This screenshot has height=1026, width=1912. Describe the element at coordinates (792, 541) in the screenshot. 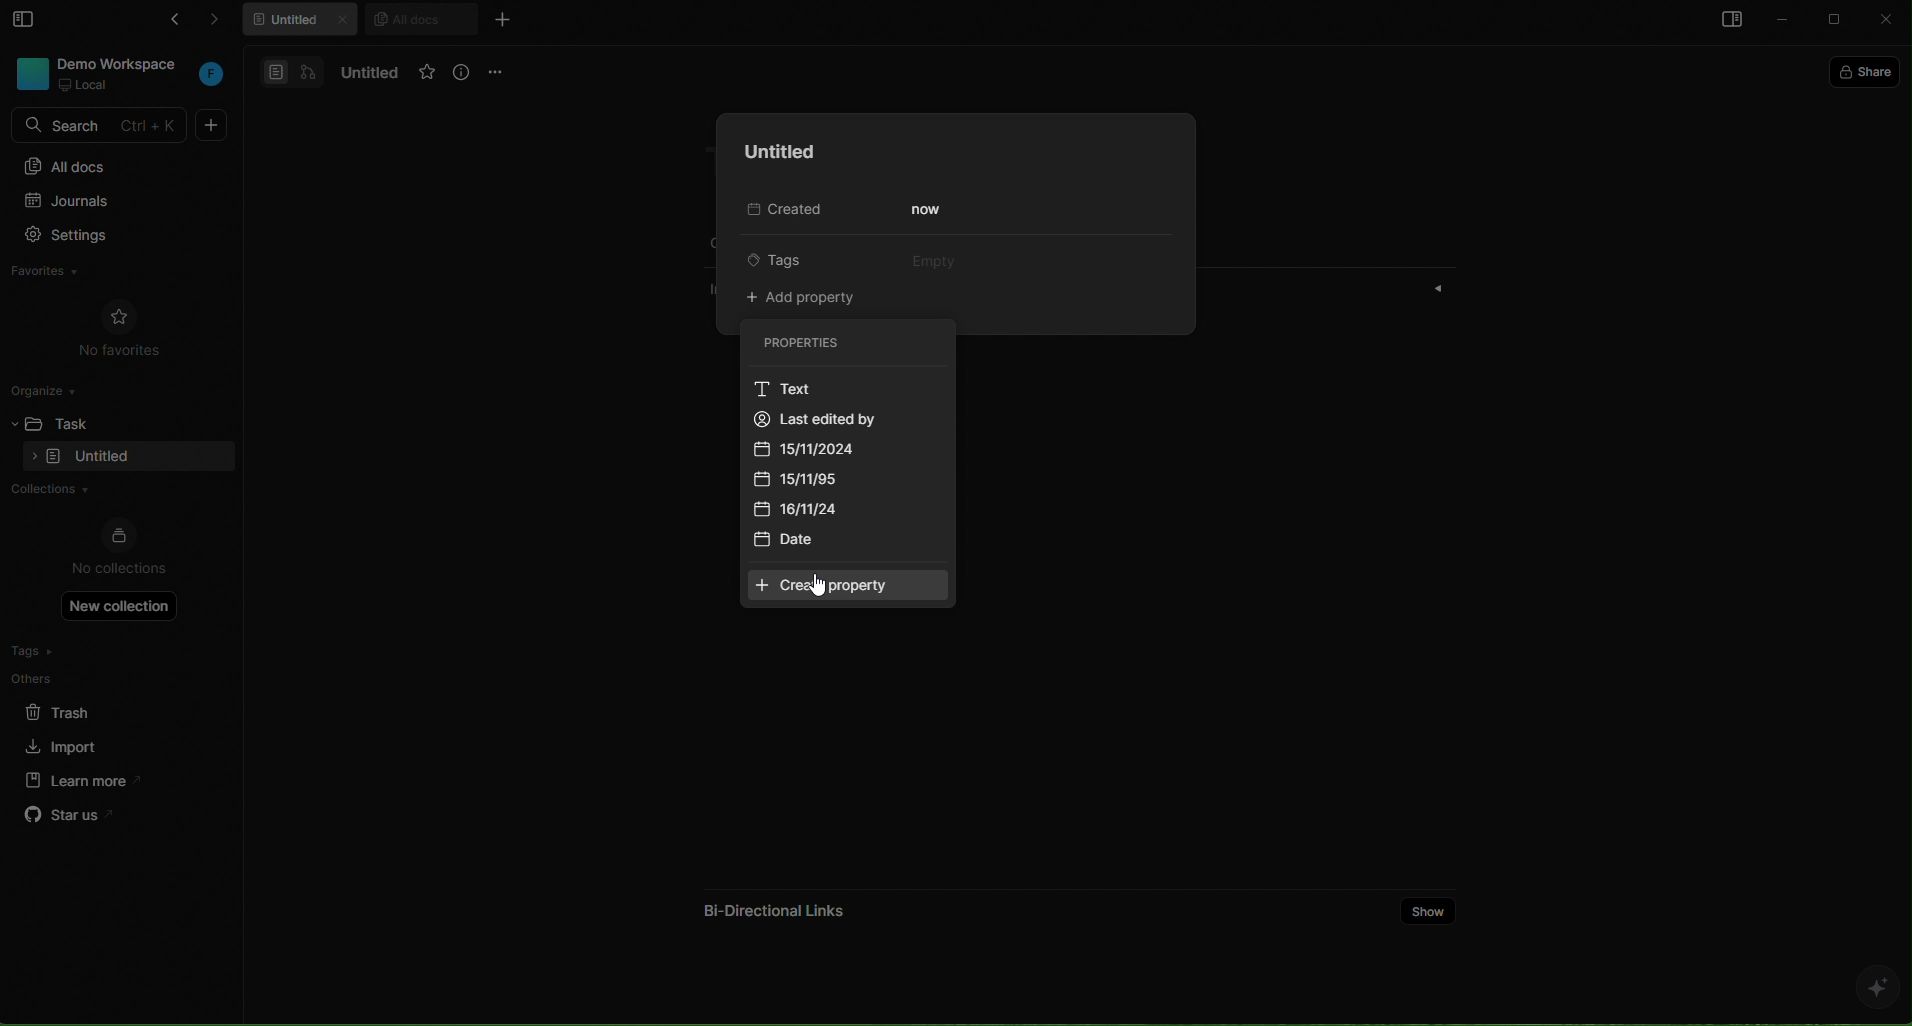

I see `Date` at that location.